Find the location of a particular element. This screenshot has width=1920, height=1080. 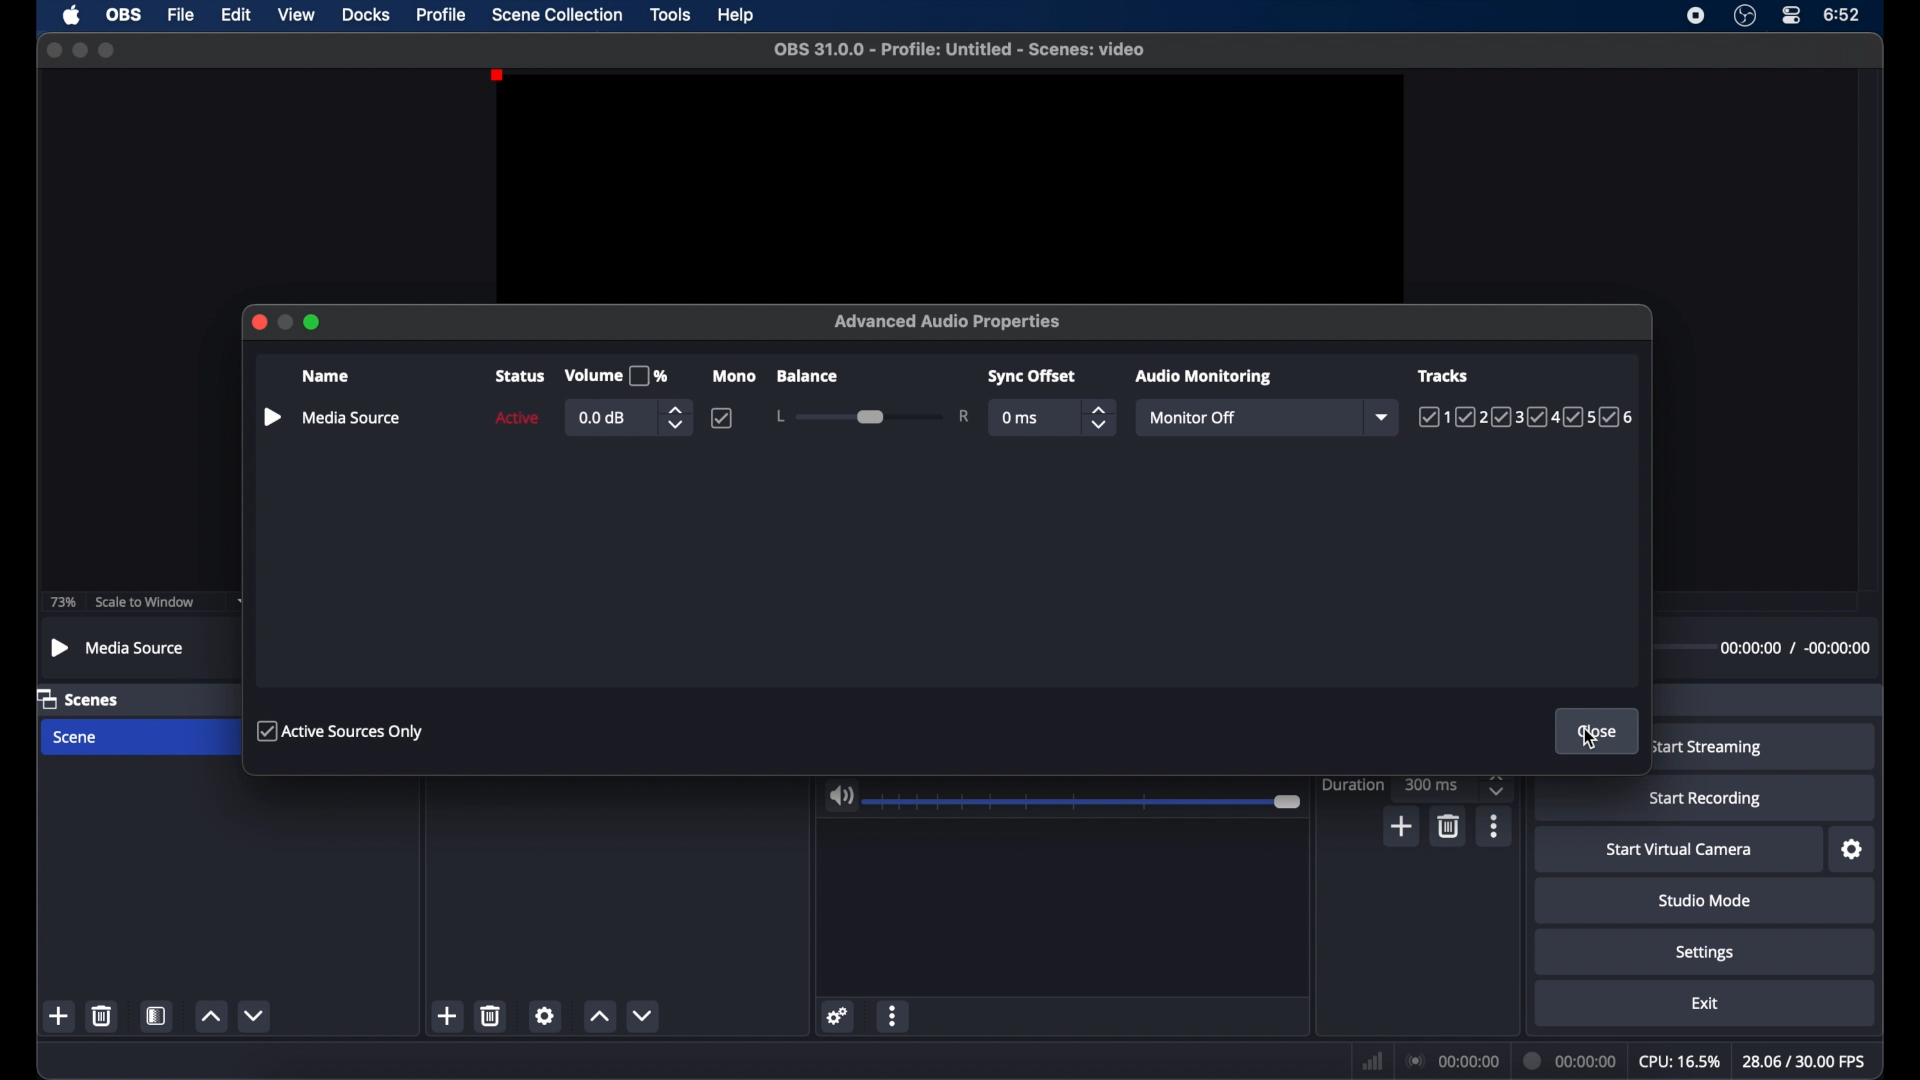

fps is located at coordinates (1804, 1062).